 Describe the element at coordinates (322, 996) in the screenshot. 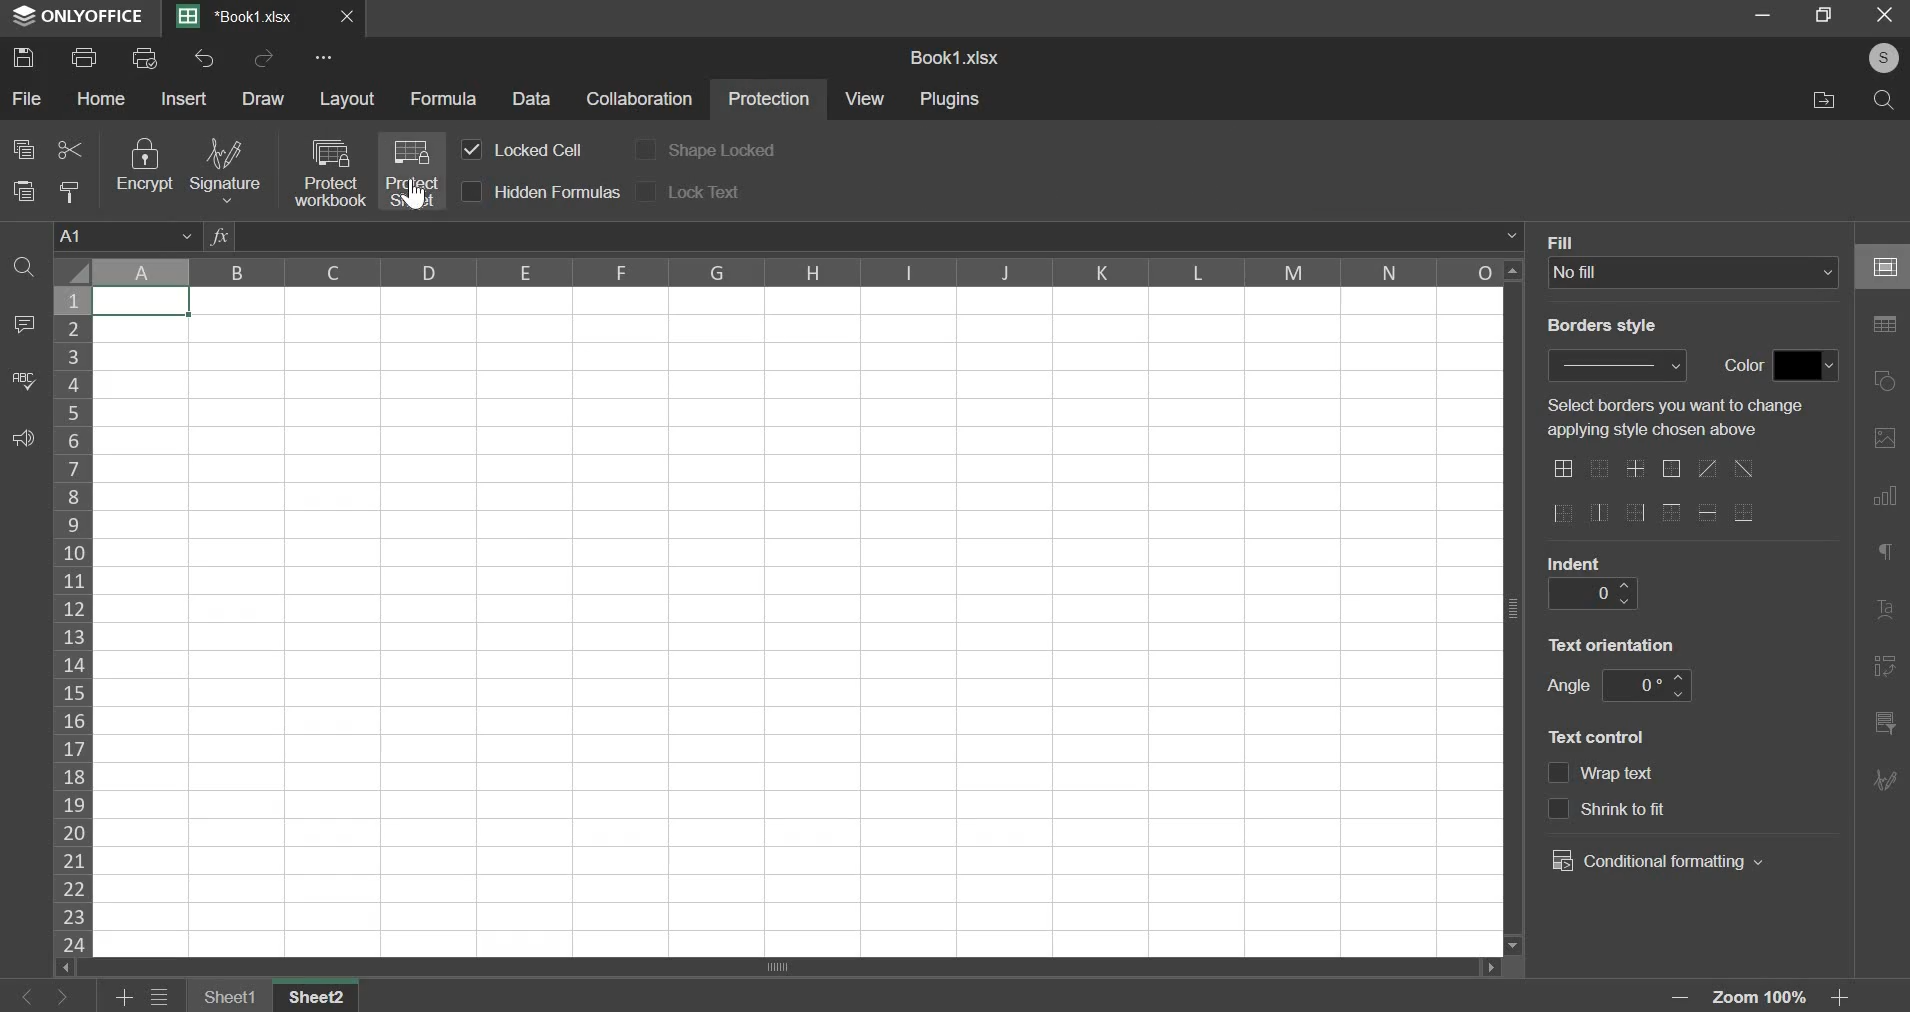

I see `sheet` at that location.